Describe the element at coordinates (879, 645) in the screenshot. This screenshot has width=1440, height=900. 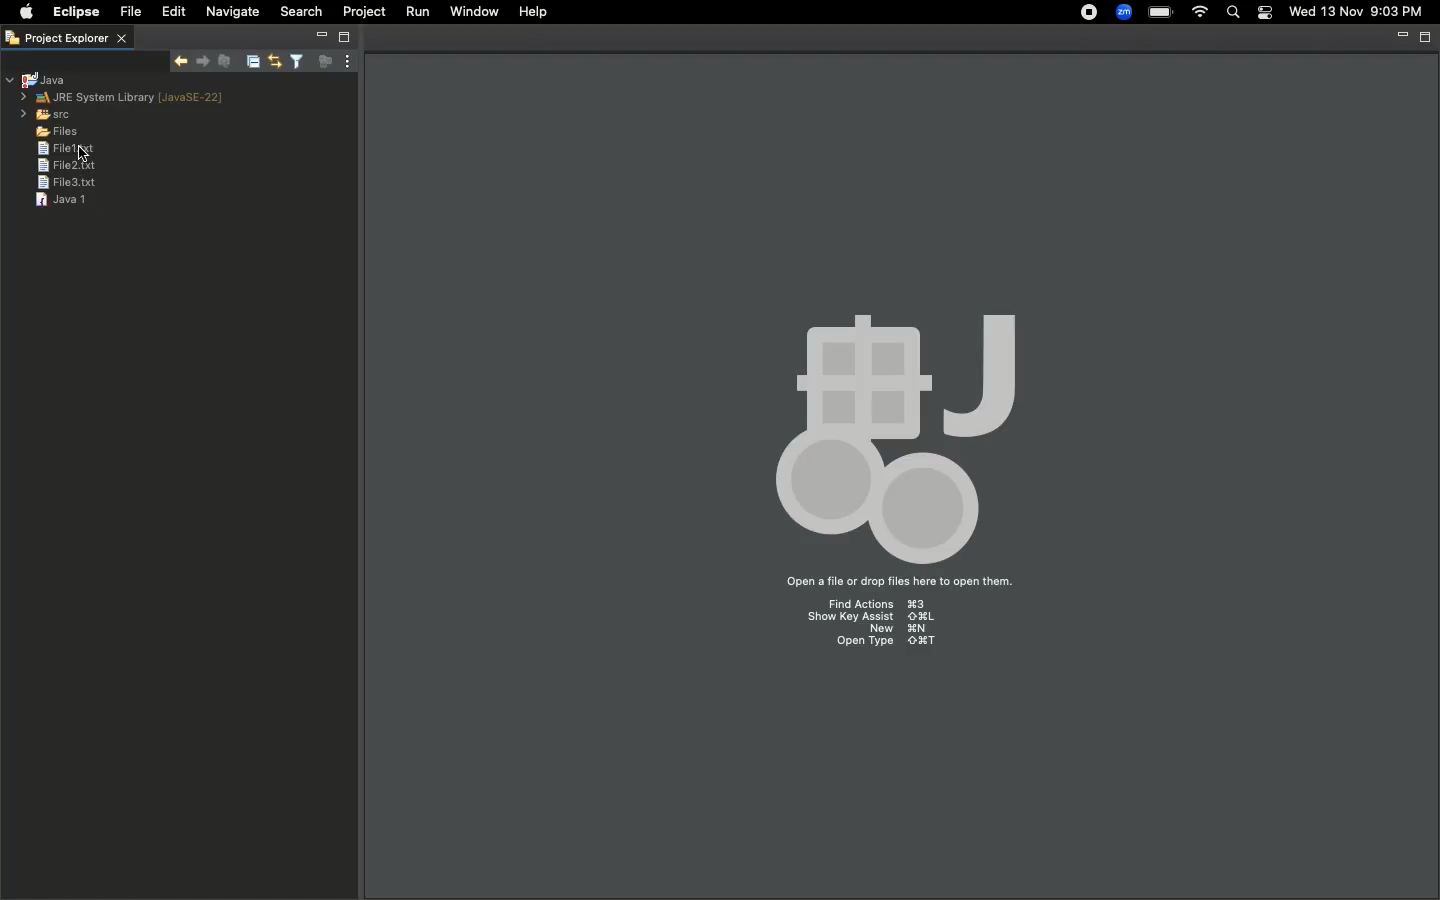
I see `Open type` at that location.